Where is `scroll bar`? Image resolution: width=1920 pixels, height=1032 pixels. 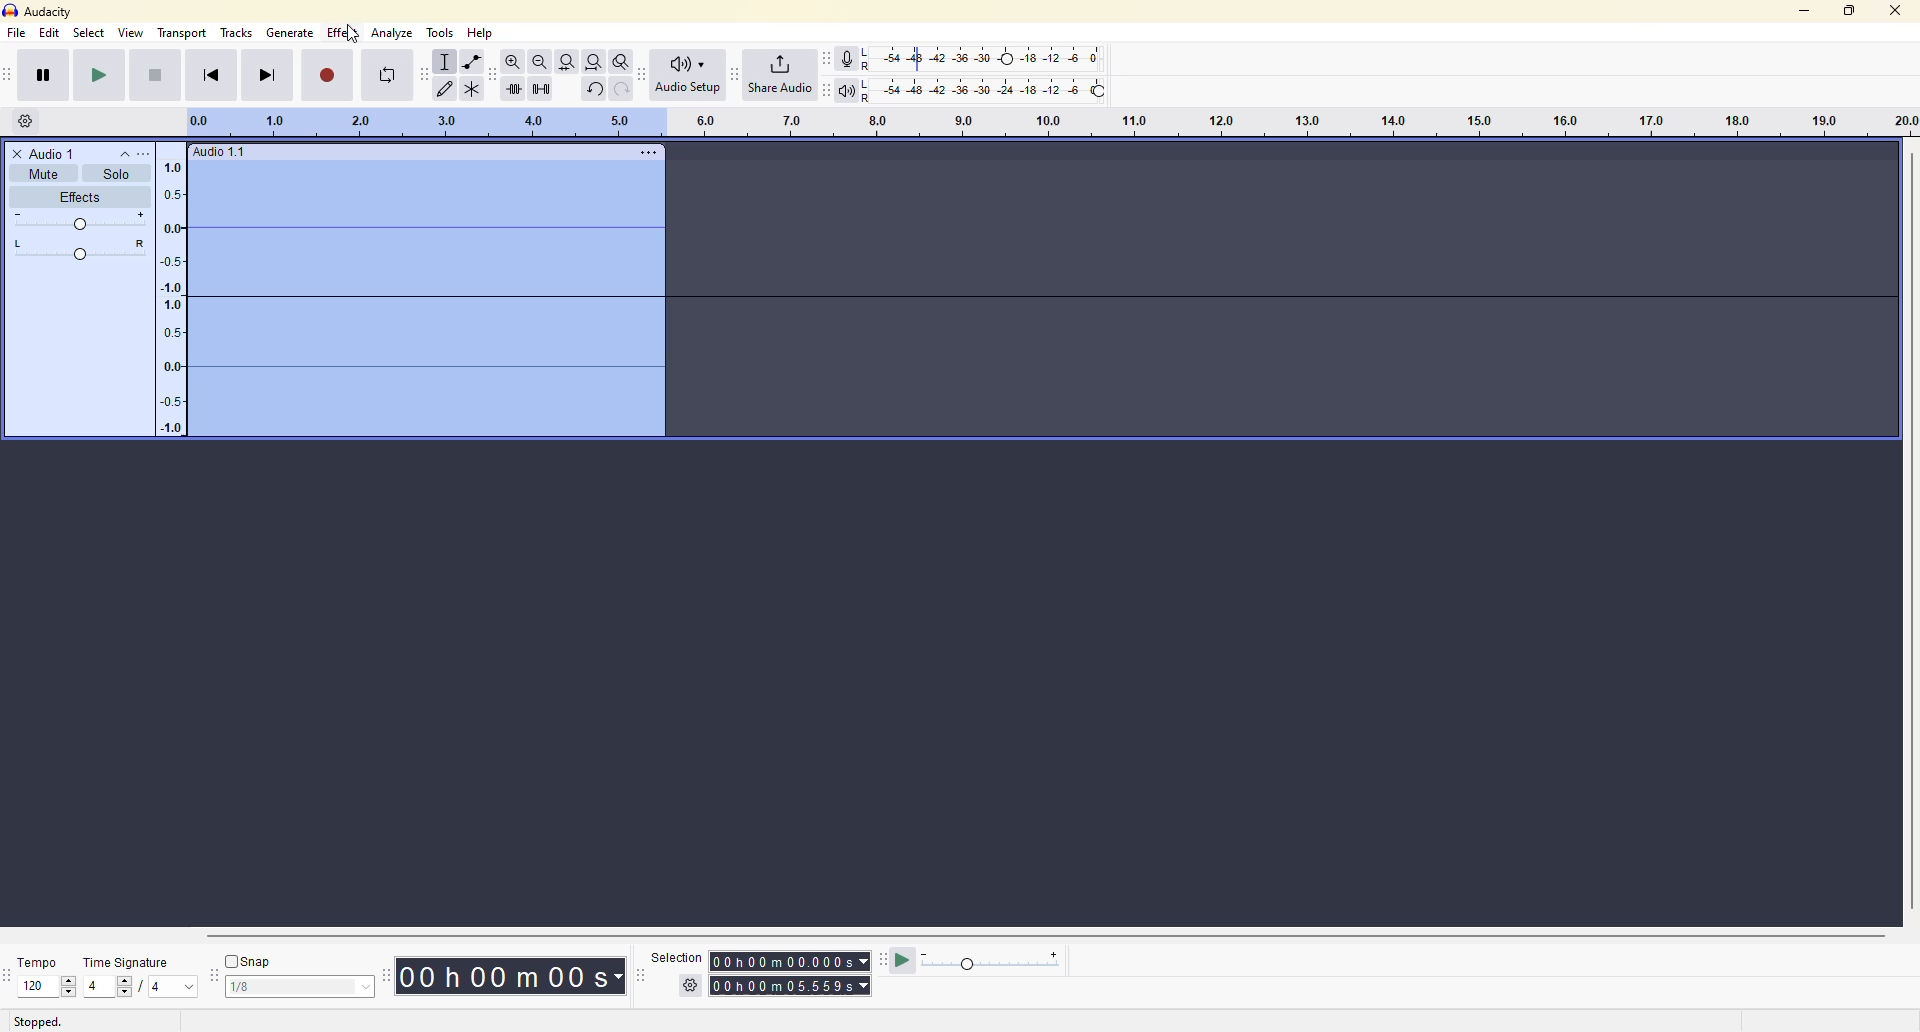
scroll bar is located at coordinates (1021, 935).